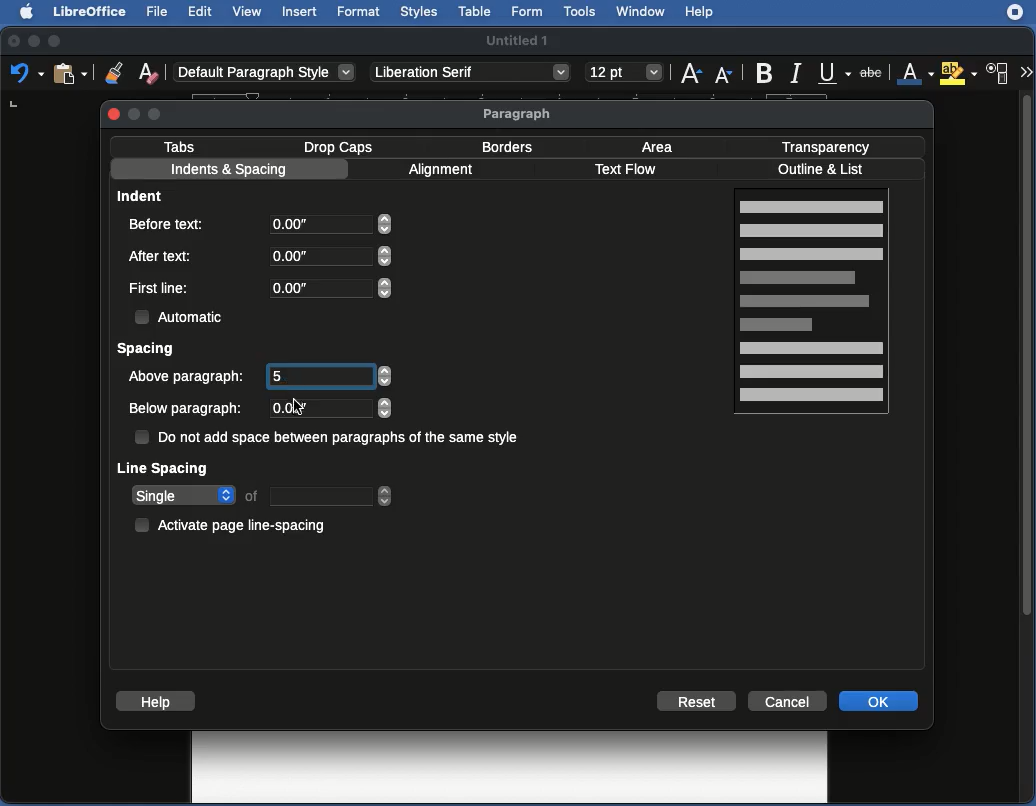  What do you see at coordinates (173, 223) in the screenshot?
I see `Before text` at bounding box center [173, 223].